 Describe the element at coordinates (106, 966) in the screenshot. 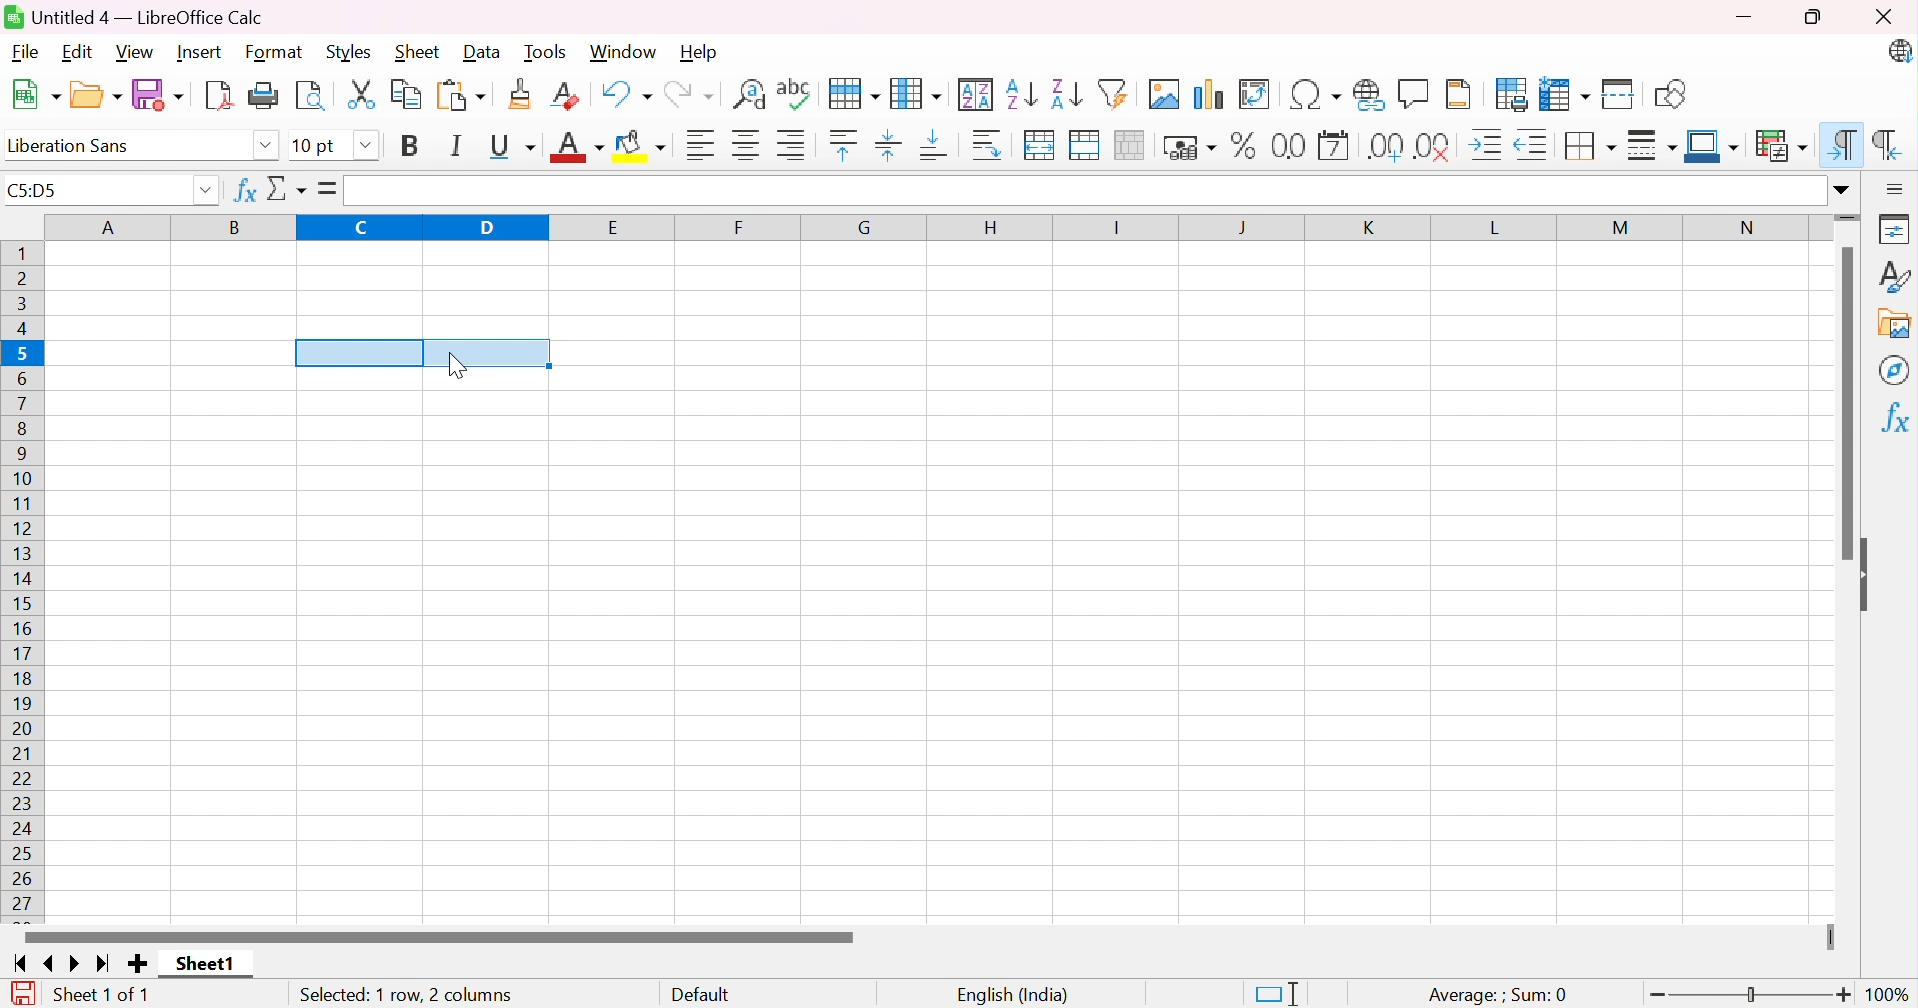

I see `Scroll to last sheet` at that location.